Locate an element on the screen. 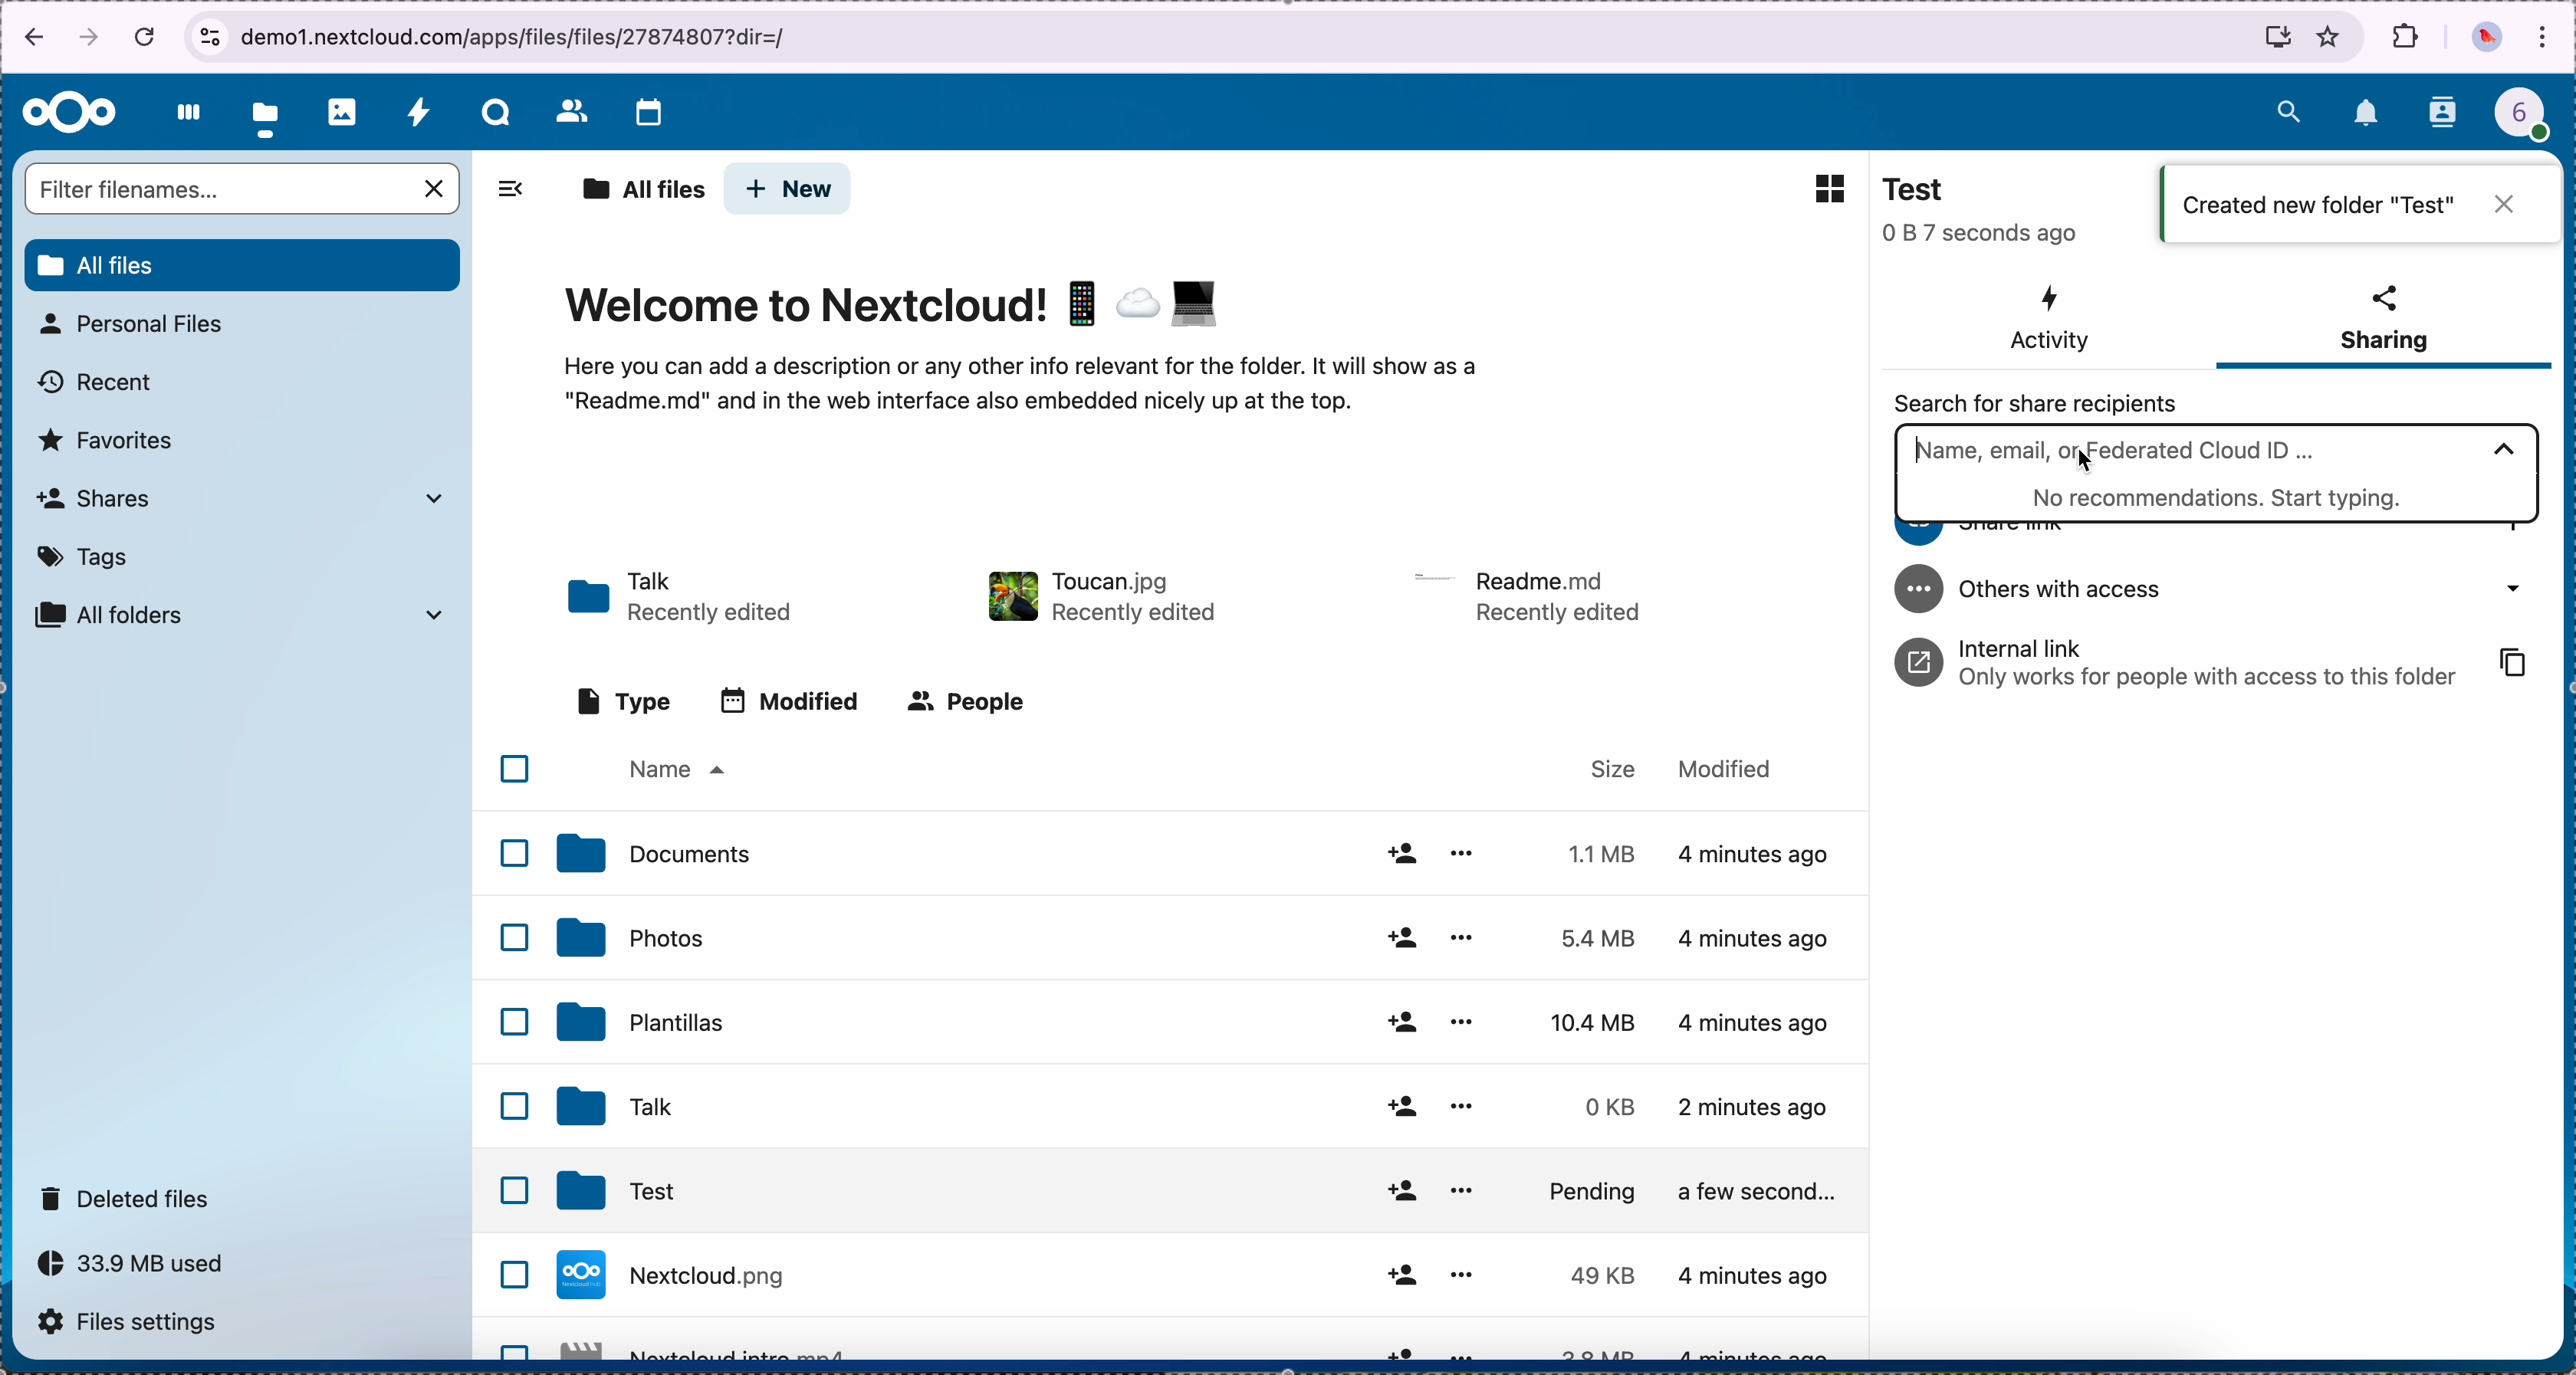 The image size is (2576, 1375). hide sidebar is located at coordinates (505, 196).